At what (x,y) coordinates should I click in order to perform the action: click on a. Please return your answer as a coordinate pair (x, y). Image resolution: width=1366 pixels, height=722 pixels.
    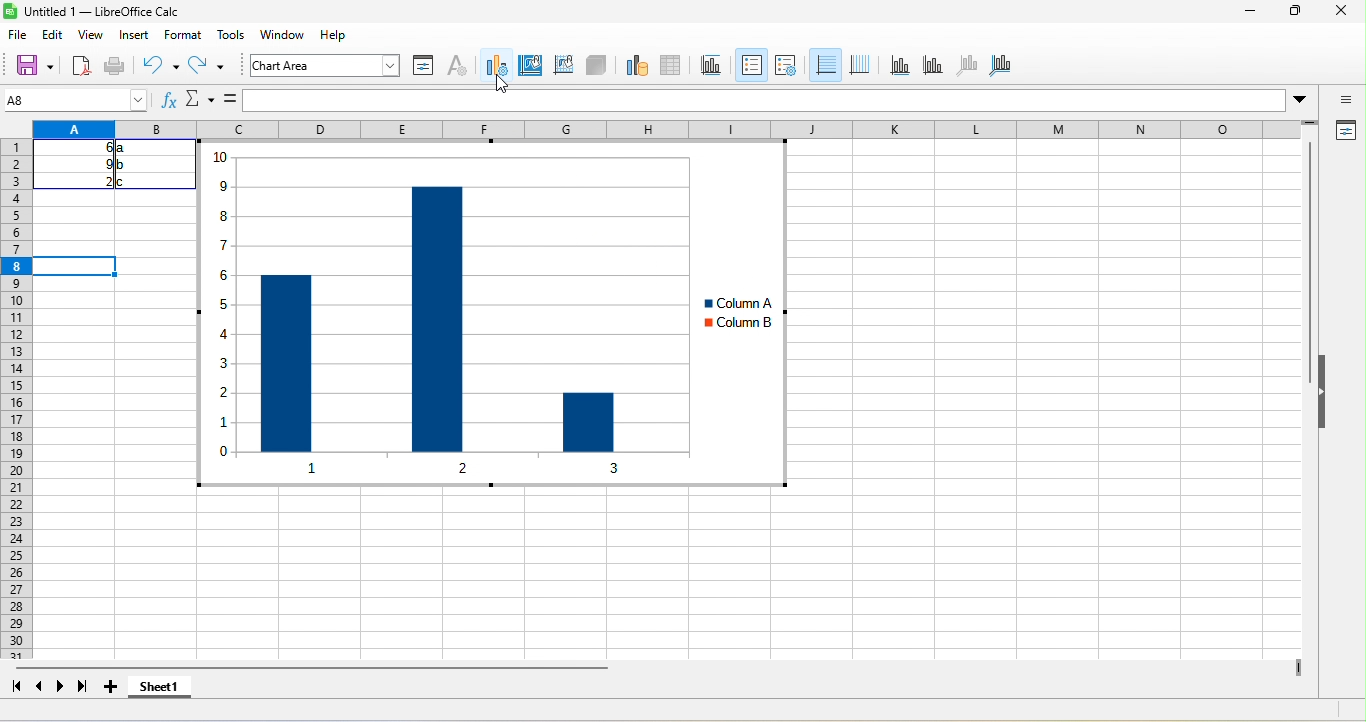
    Looking at the image, I should click on (123, 150).